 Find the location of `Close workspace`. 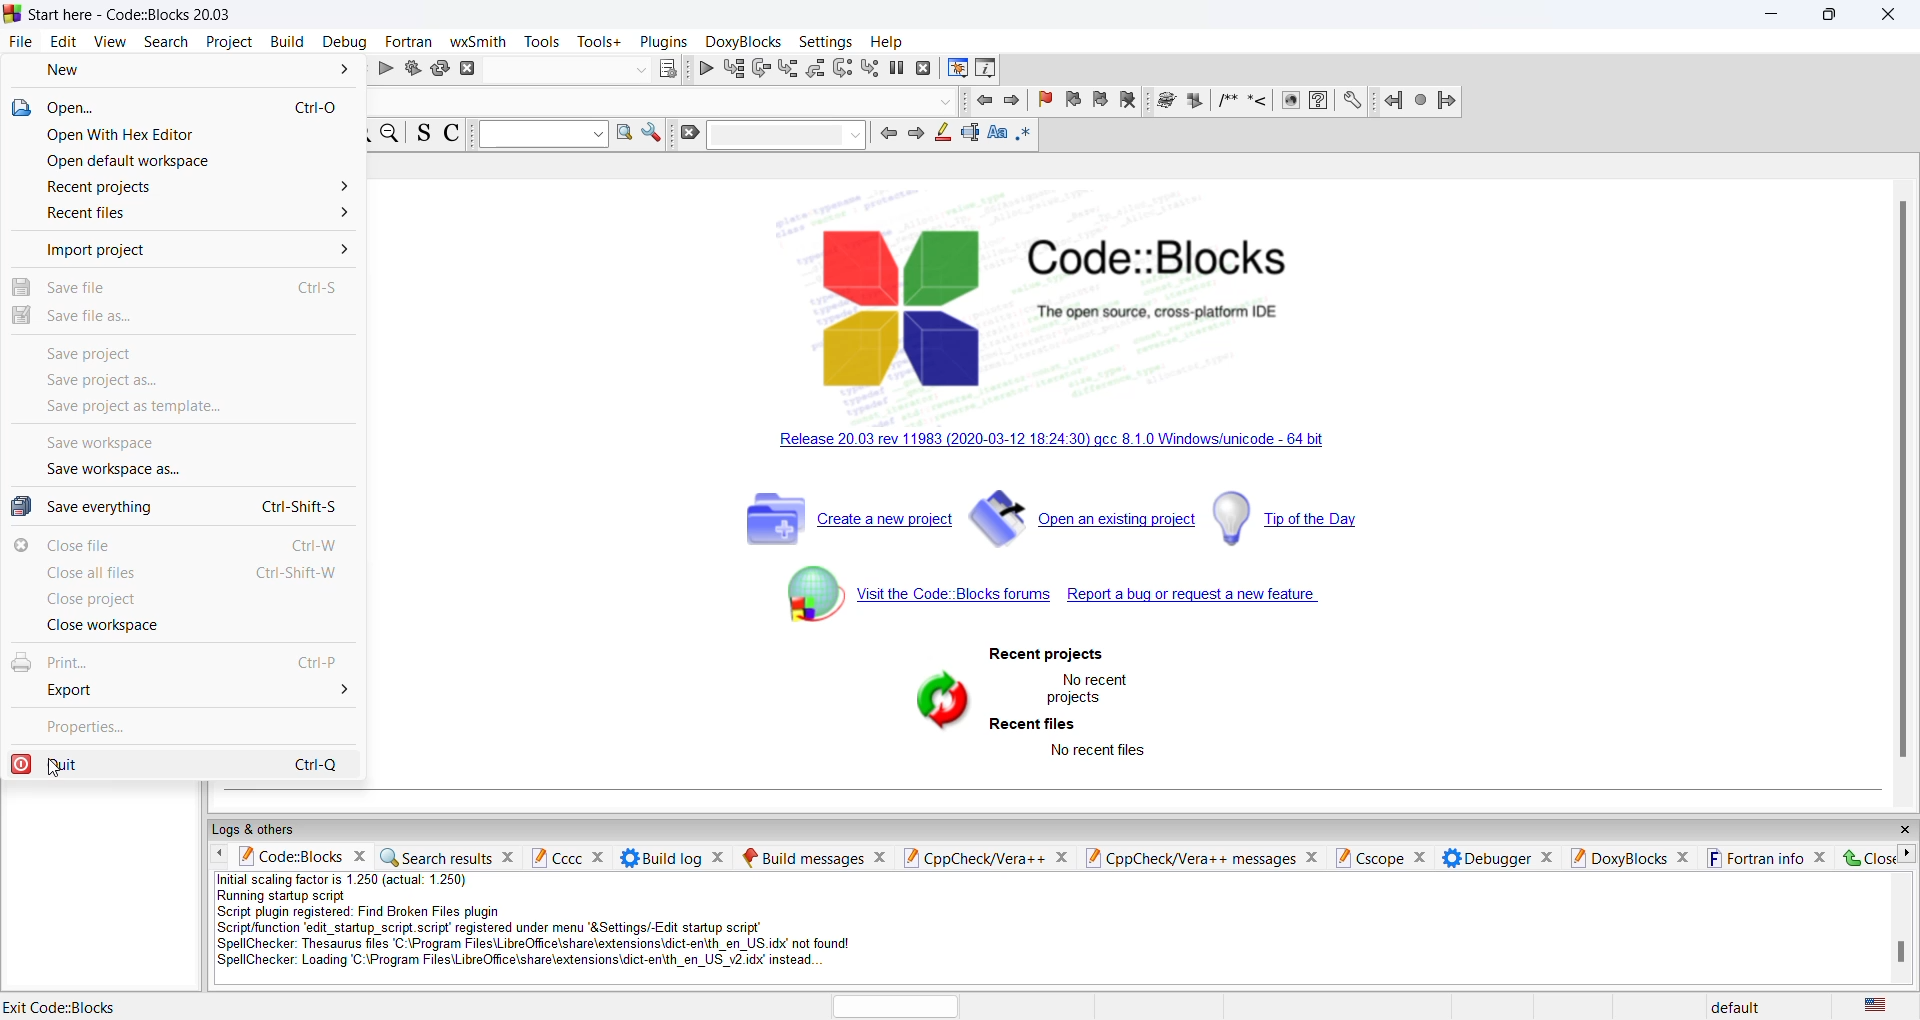

Close workspace is located at coordinates (105, 624).